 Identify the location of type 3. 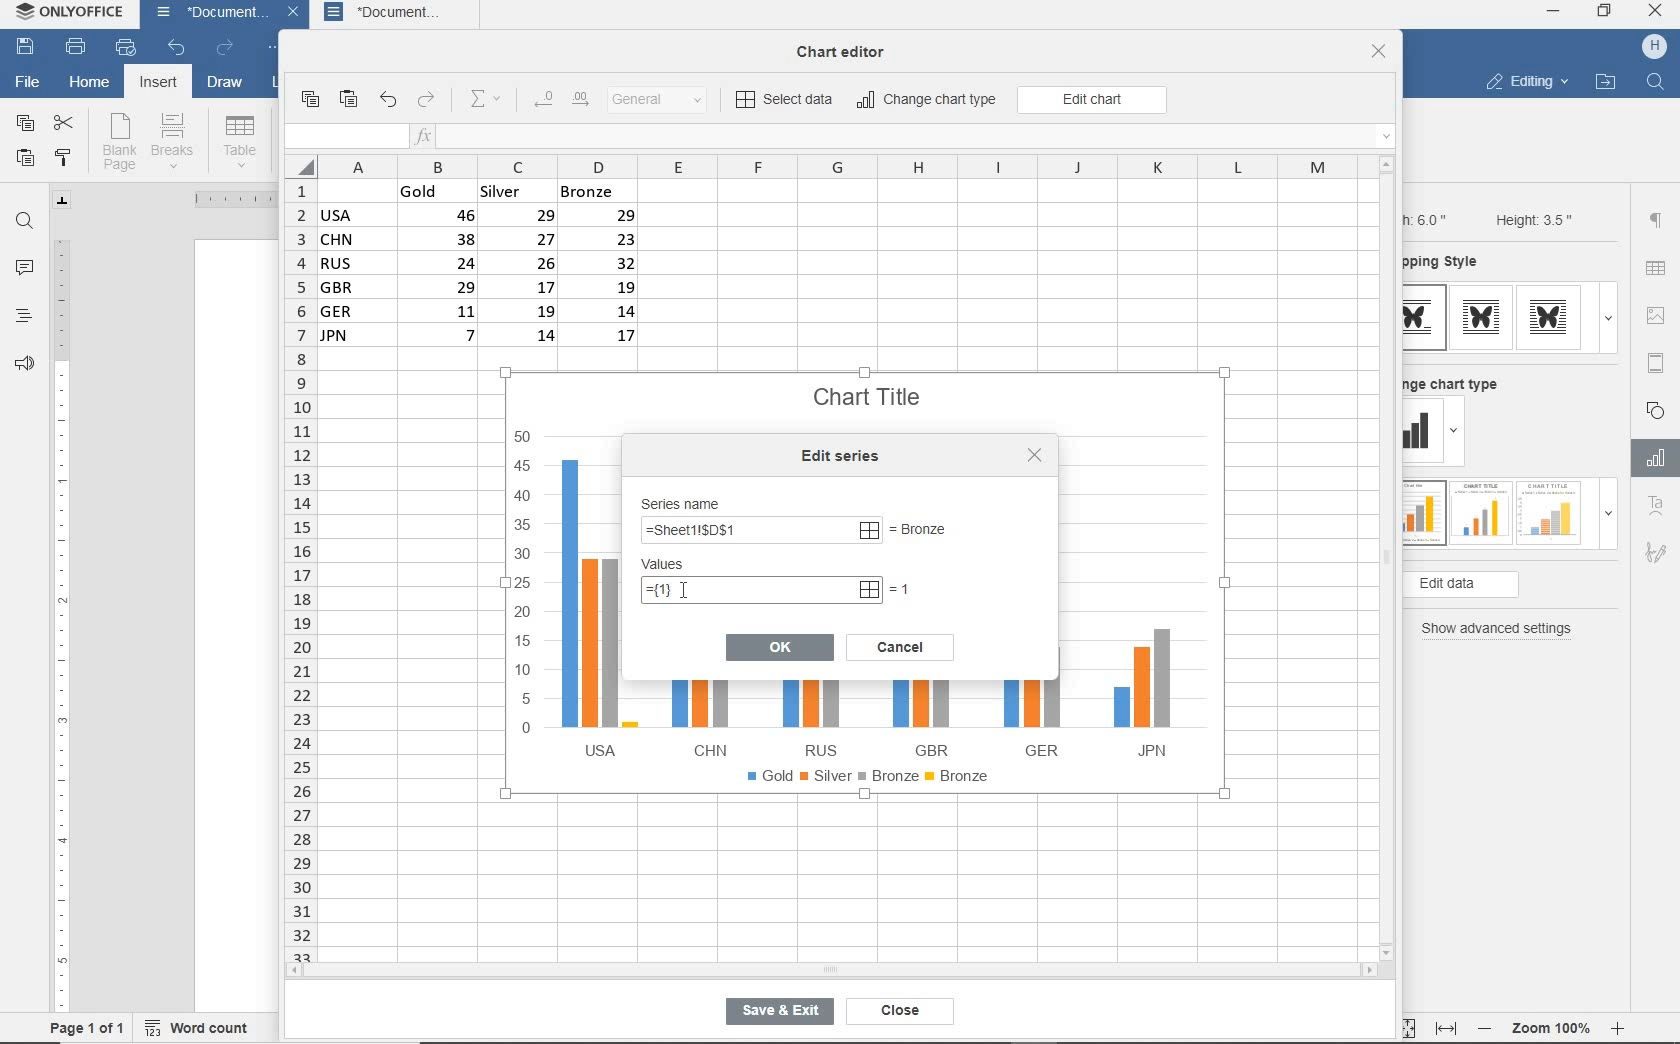
(1550, 511).